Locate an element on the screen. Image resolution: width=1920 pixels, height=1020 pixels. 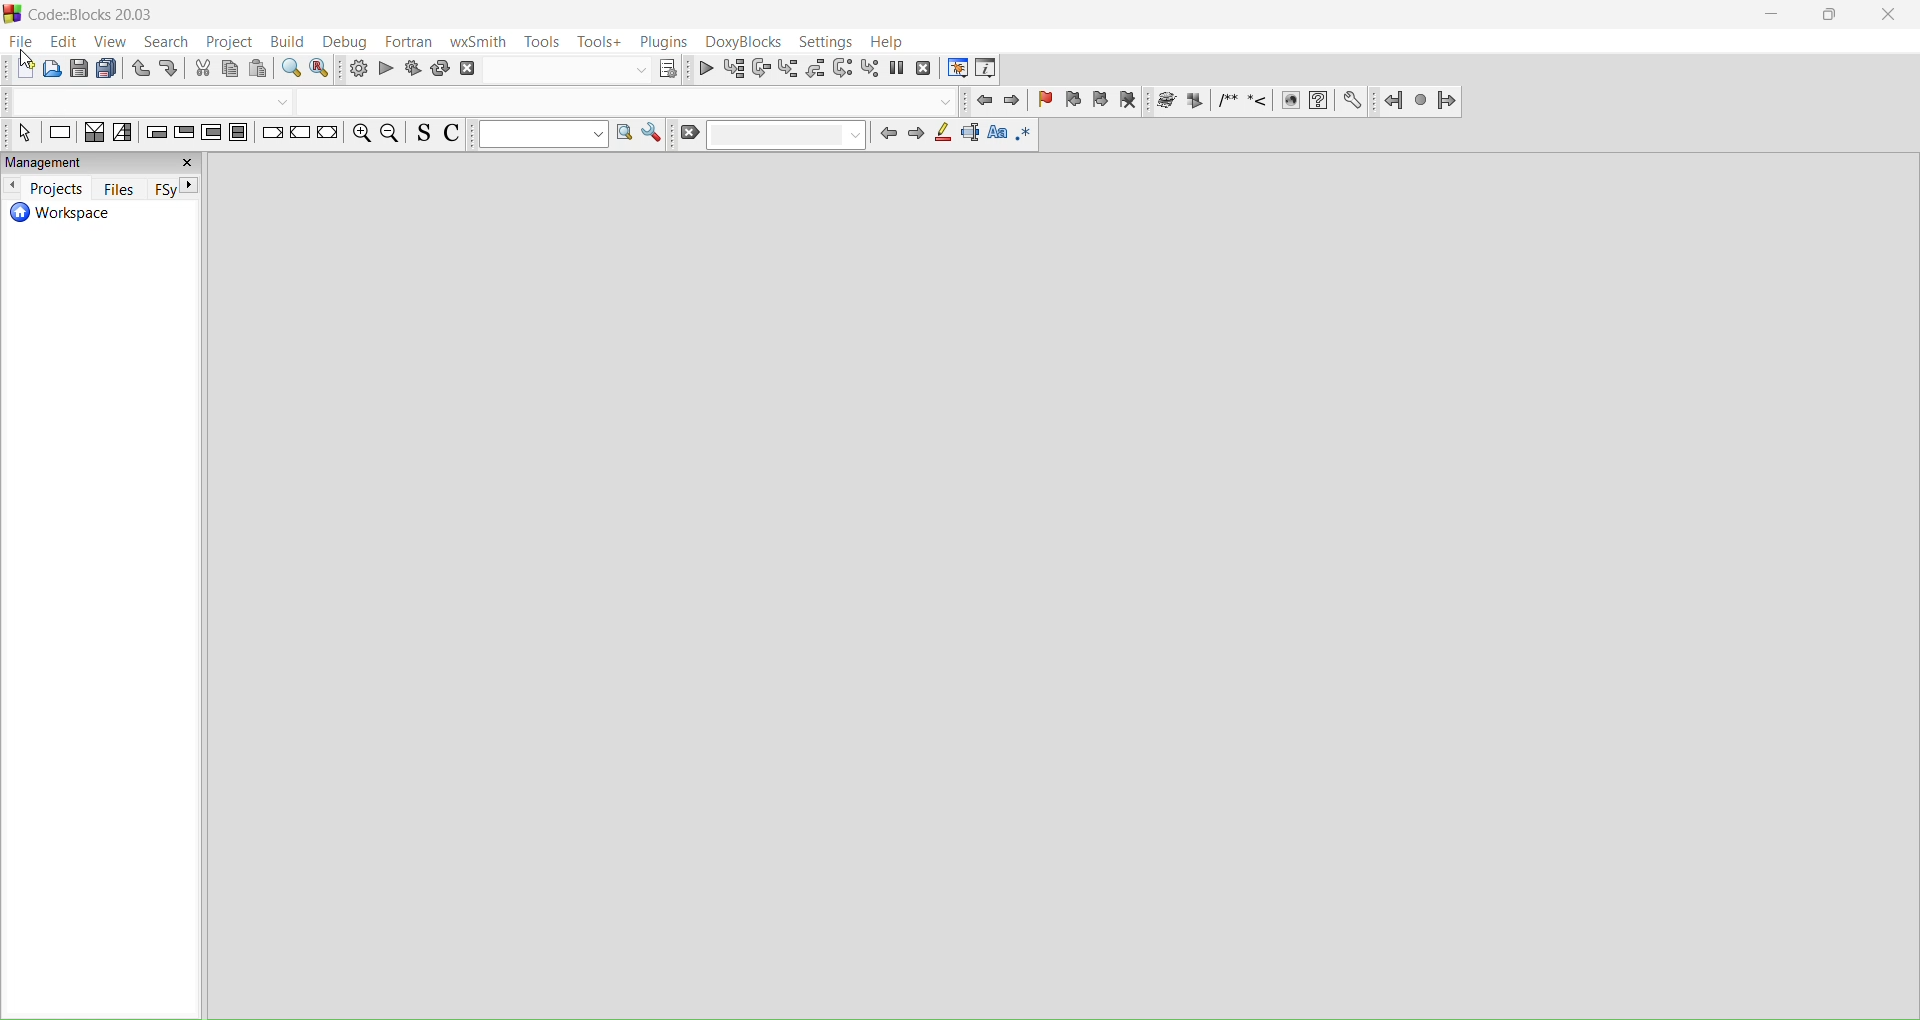
edit is located at coordinates (62, 42).